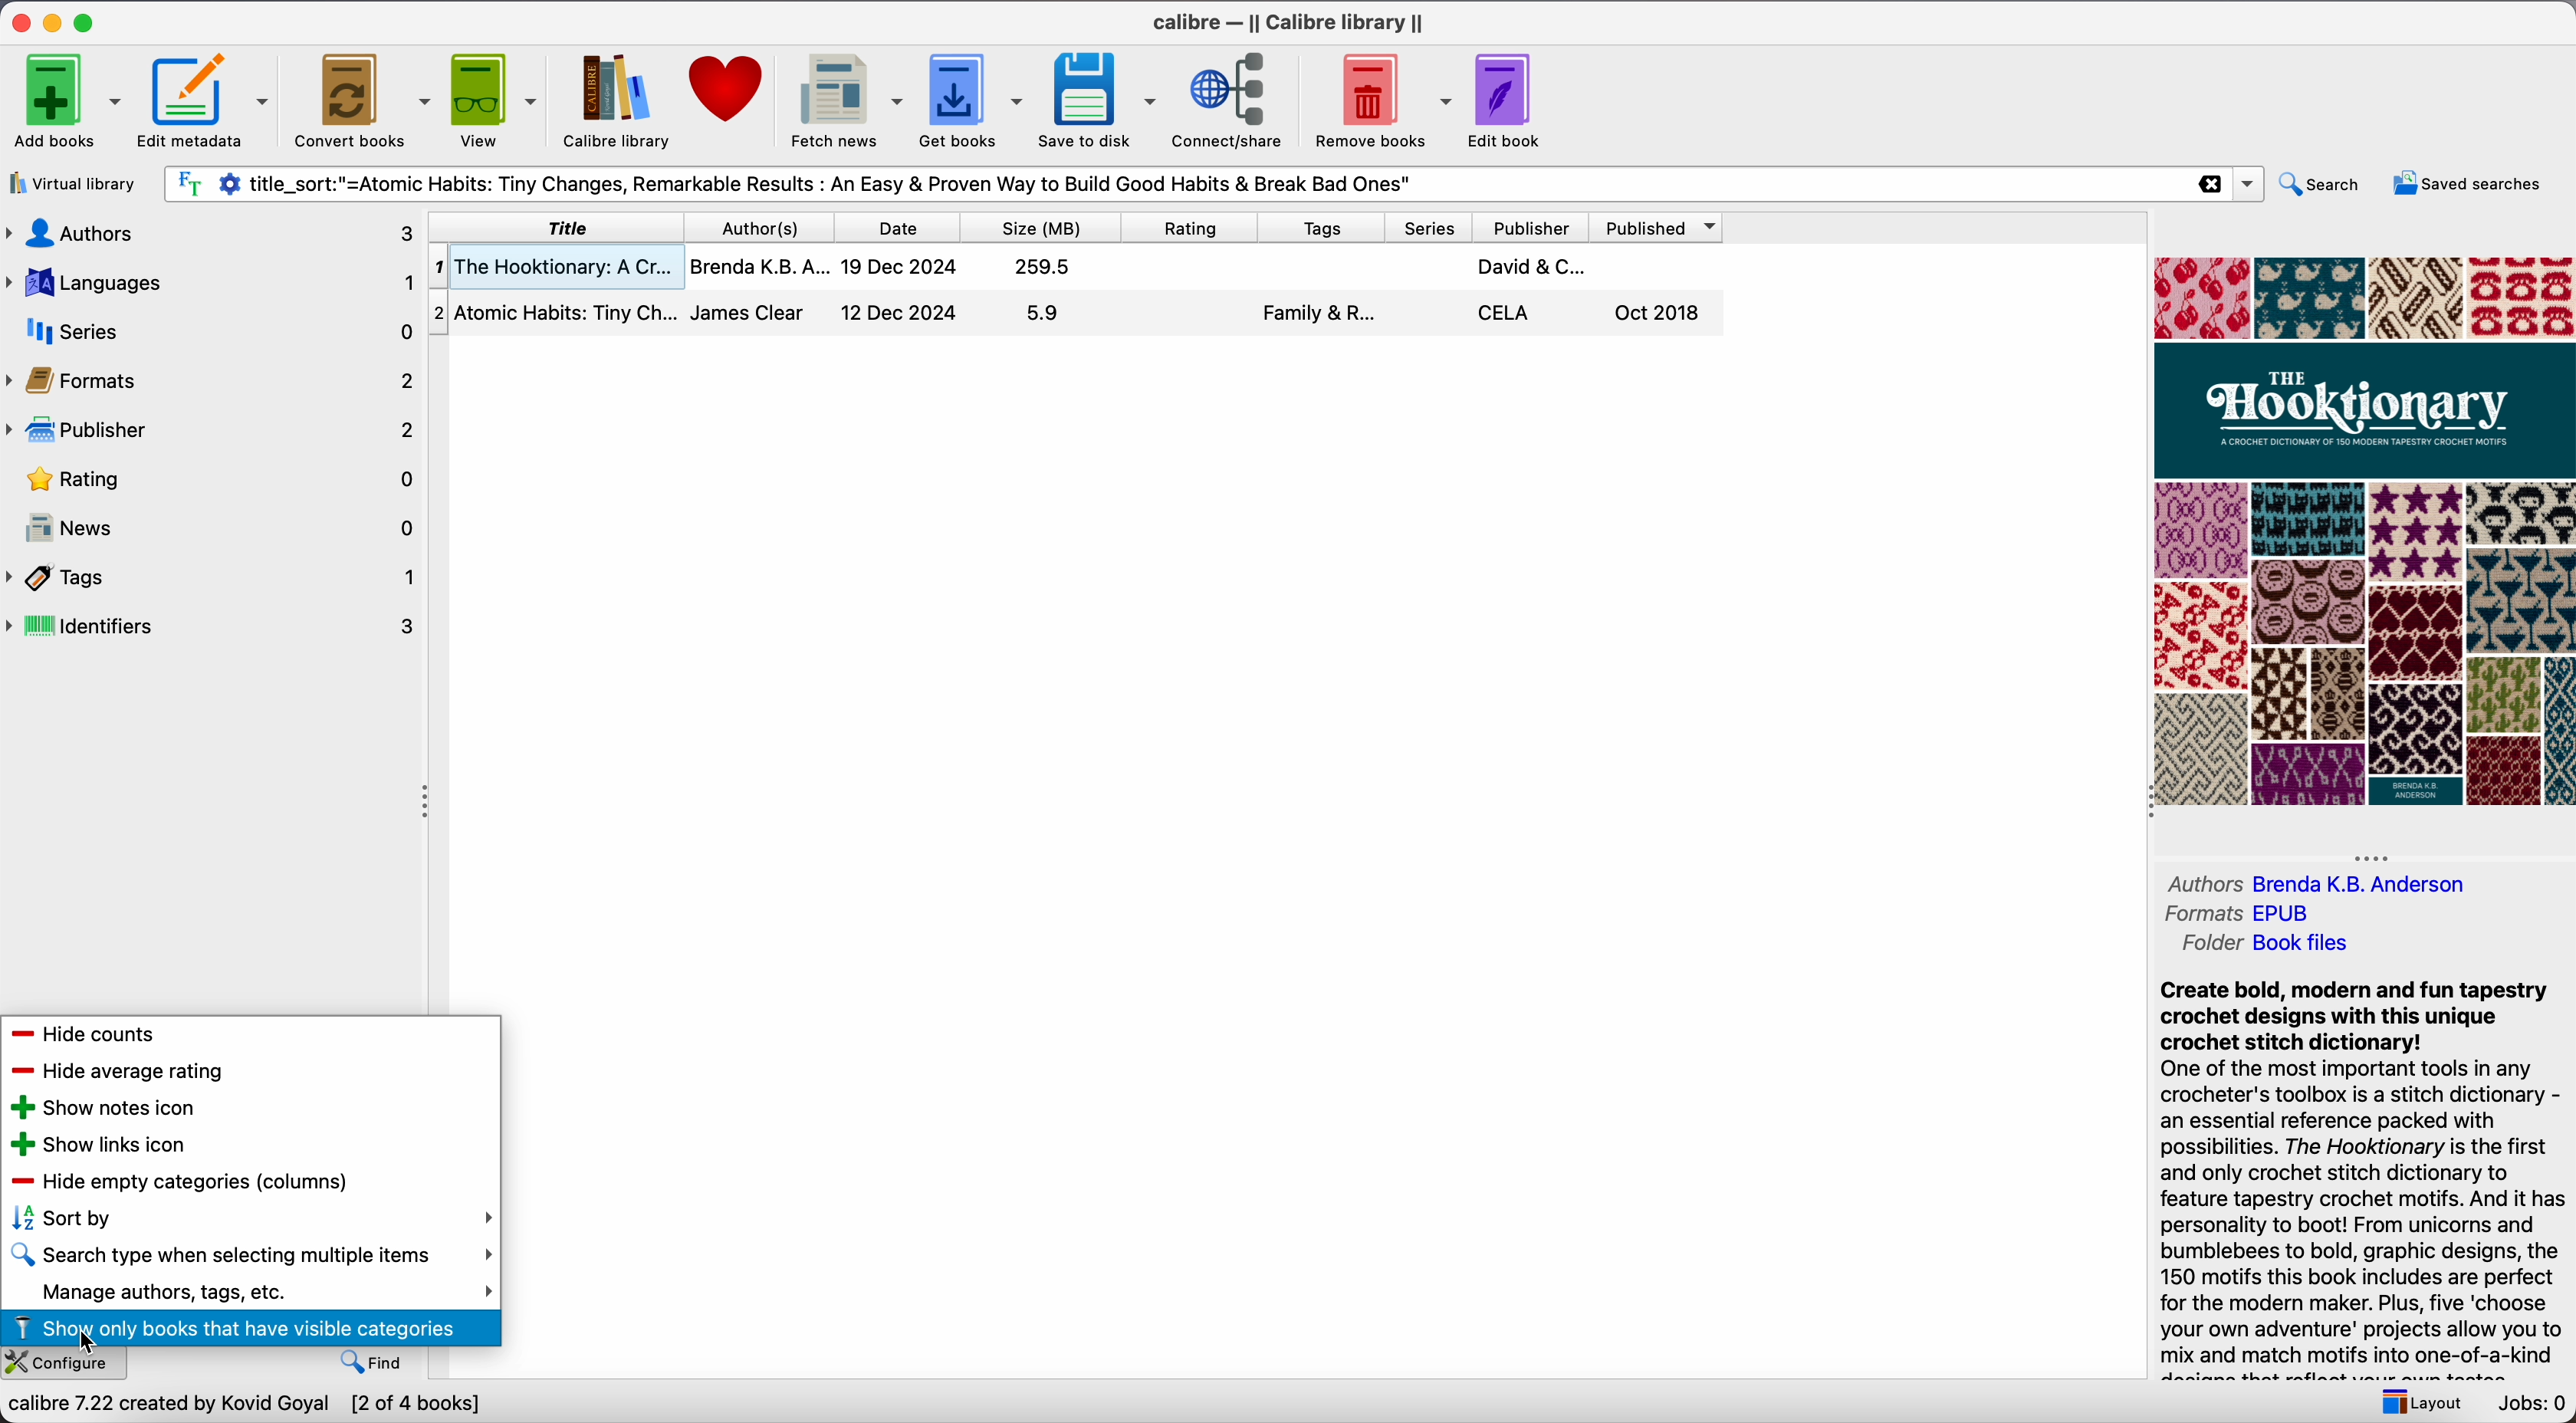 Image resolution: width=2576 pixels, height=1423 pixels. Describe the element at coordinates (364, 99) in the screenshot. I see `convert books` at that location.